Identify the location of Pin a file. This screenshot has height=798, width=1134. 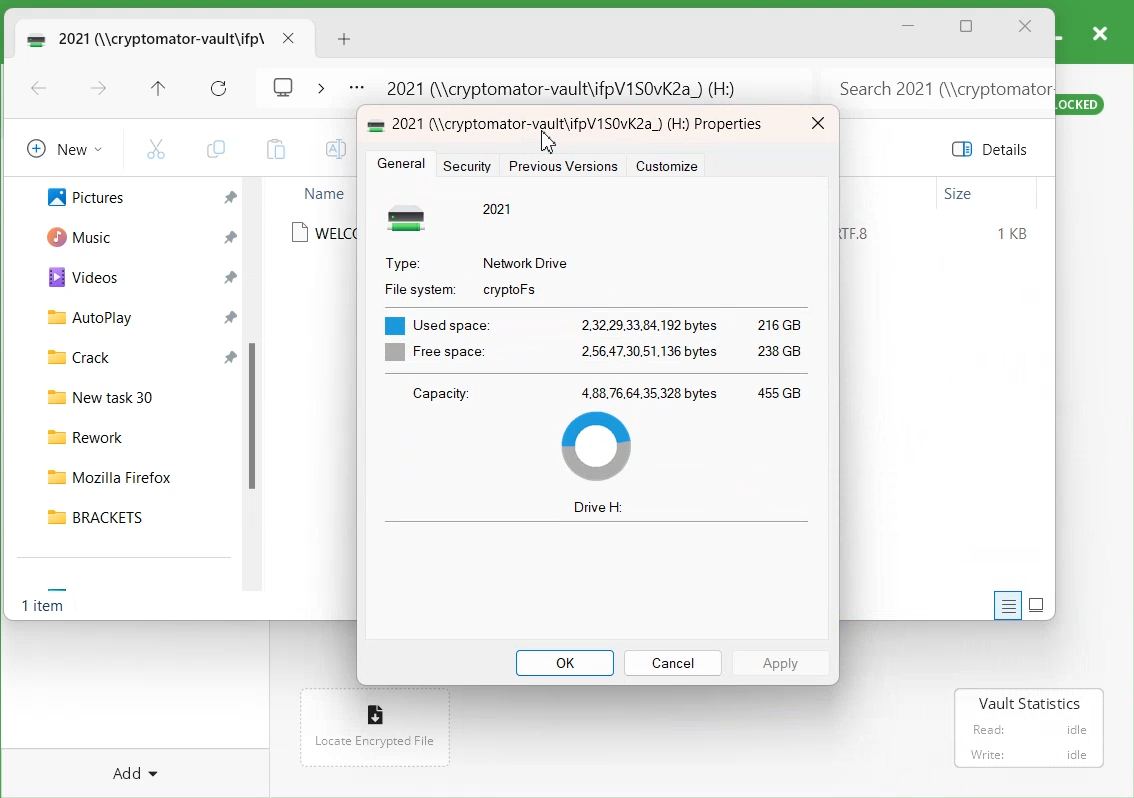
(231, 355).